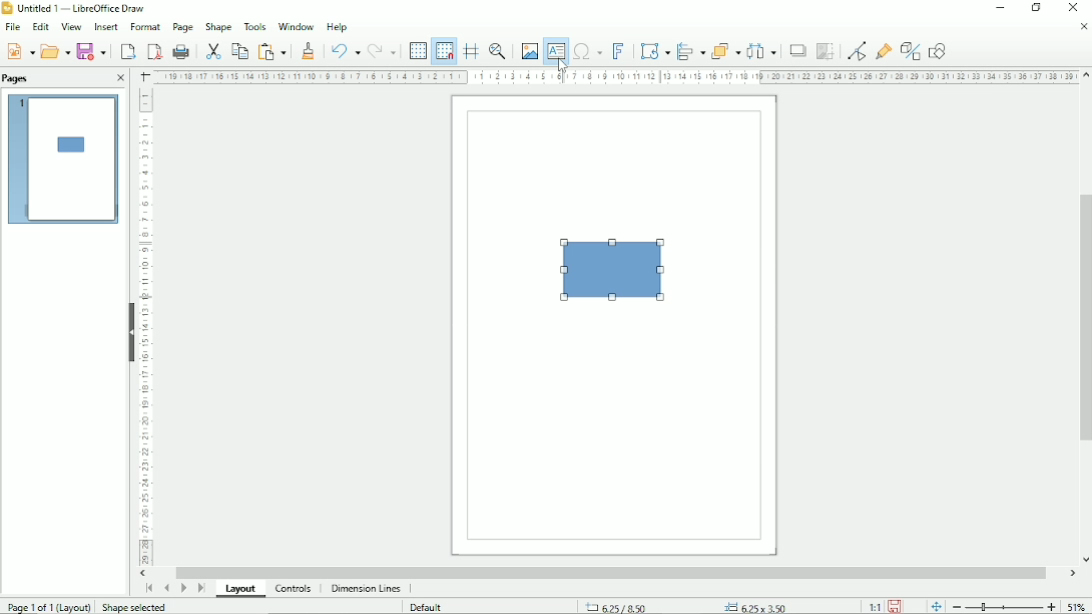 This screenshot has height=614, width=1092. Describe the element at coordinates (20, 51) in the screenshot. I see `Save` at that location.